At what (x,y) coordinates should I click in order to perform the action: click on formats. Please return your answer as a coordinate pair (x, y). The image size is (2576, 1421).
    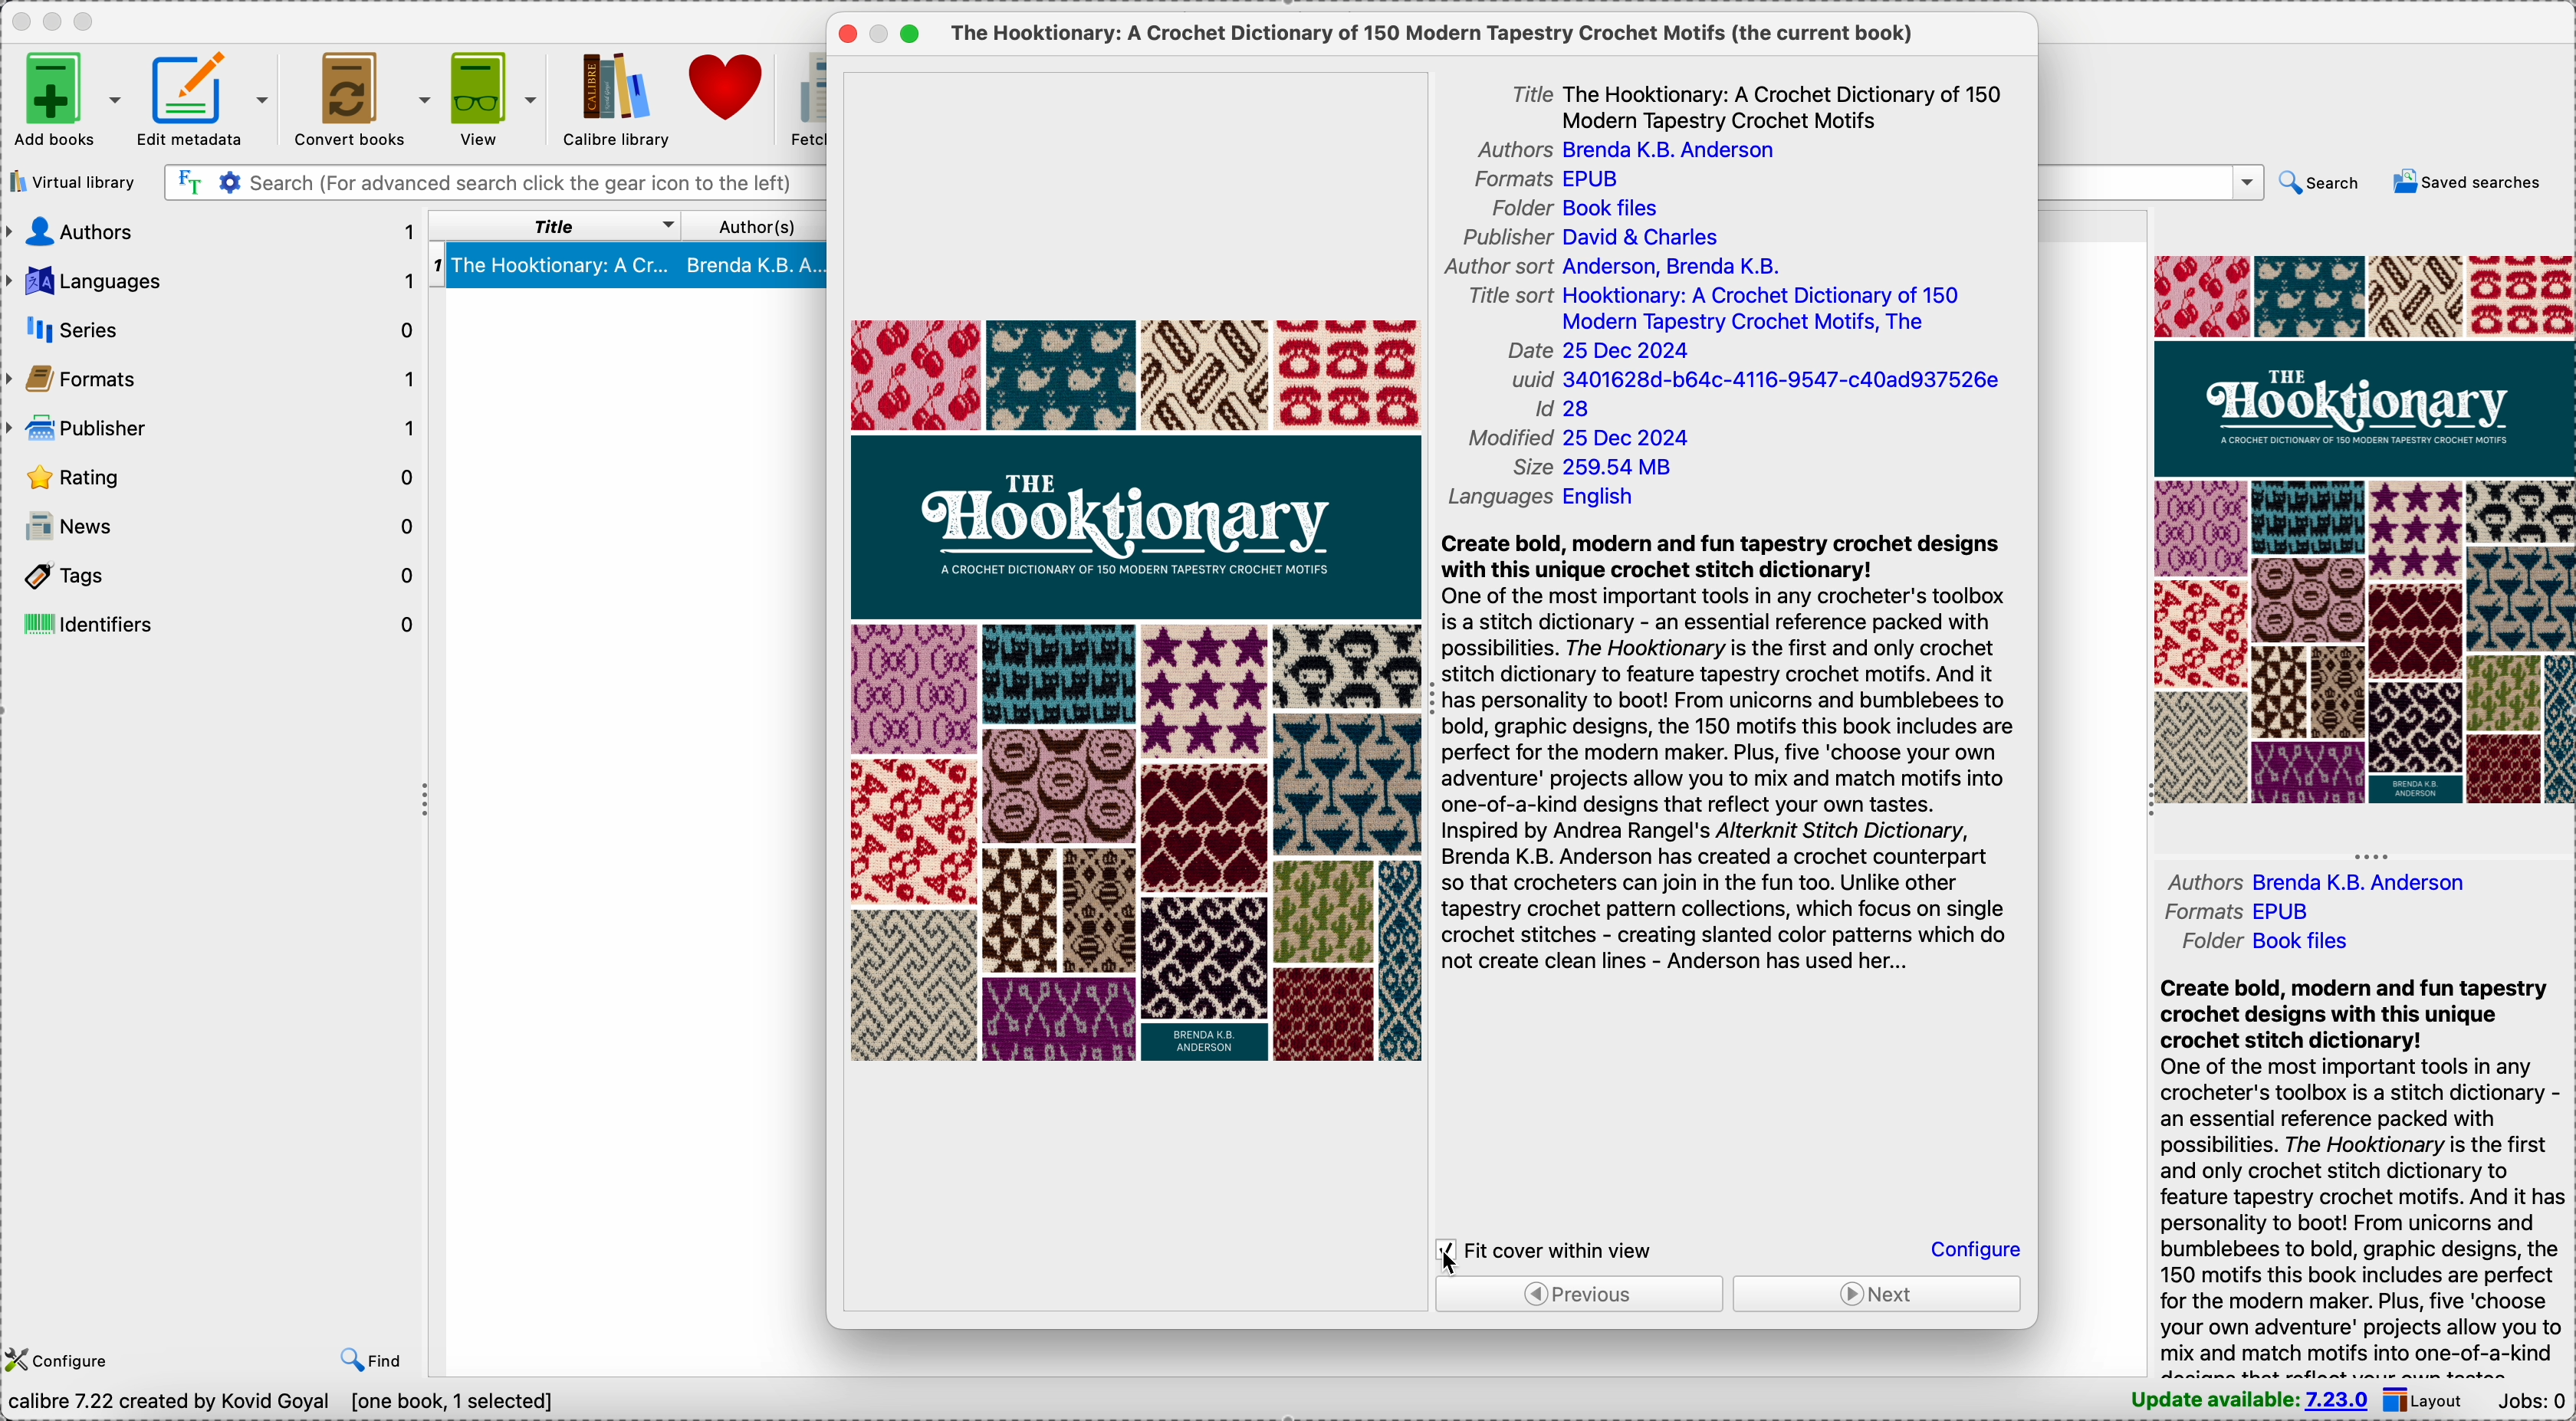
    Looking at the image, I should click on (2238, 915).